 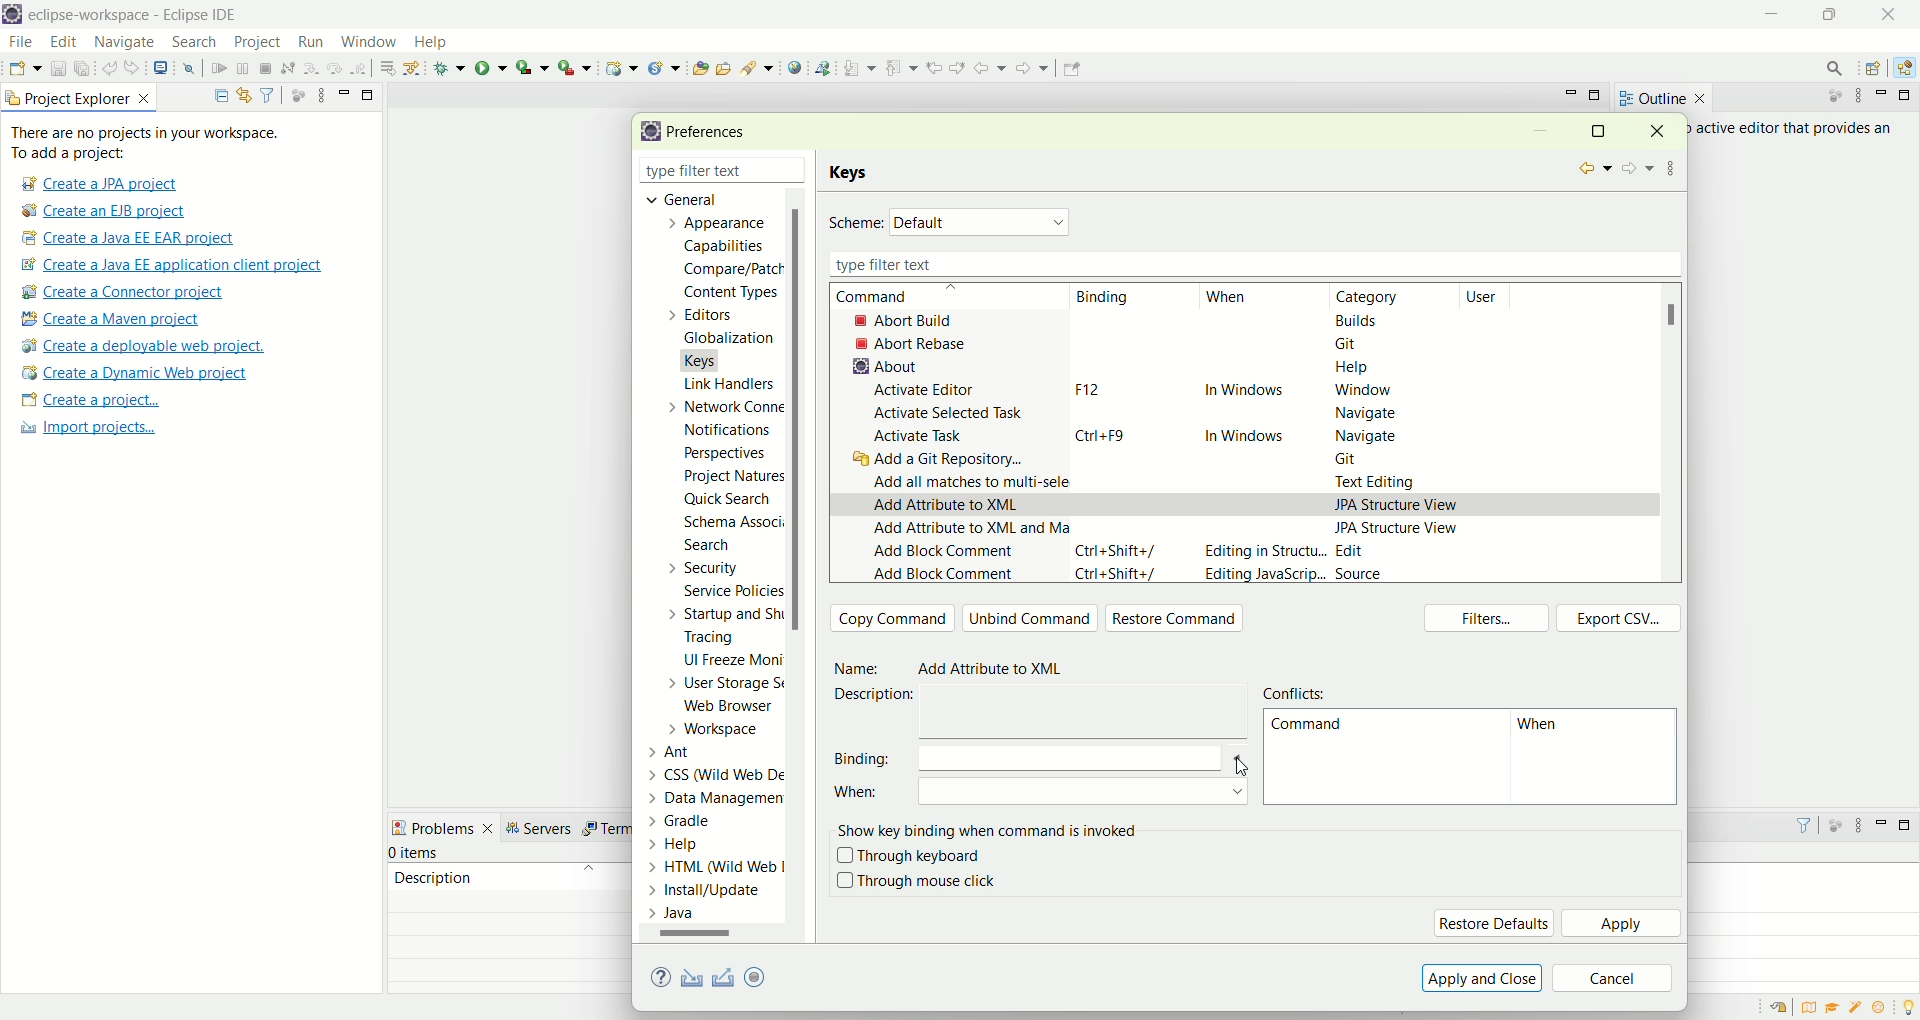 I want to click on activate editor, so click(x=928, y=390).